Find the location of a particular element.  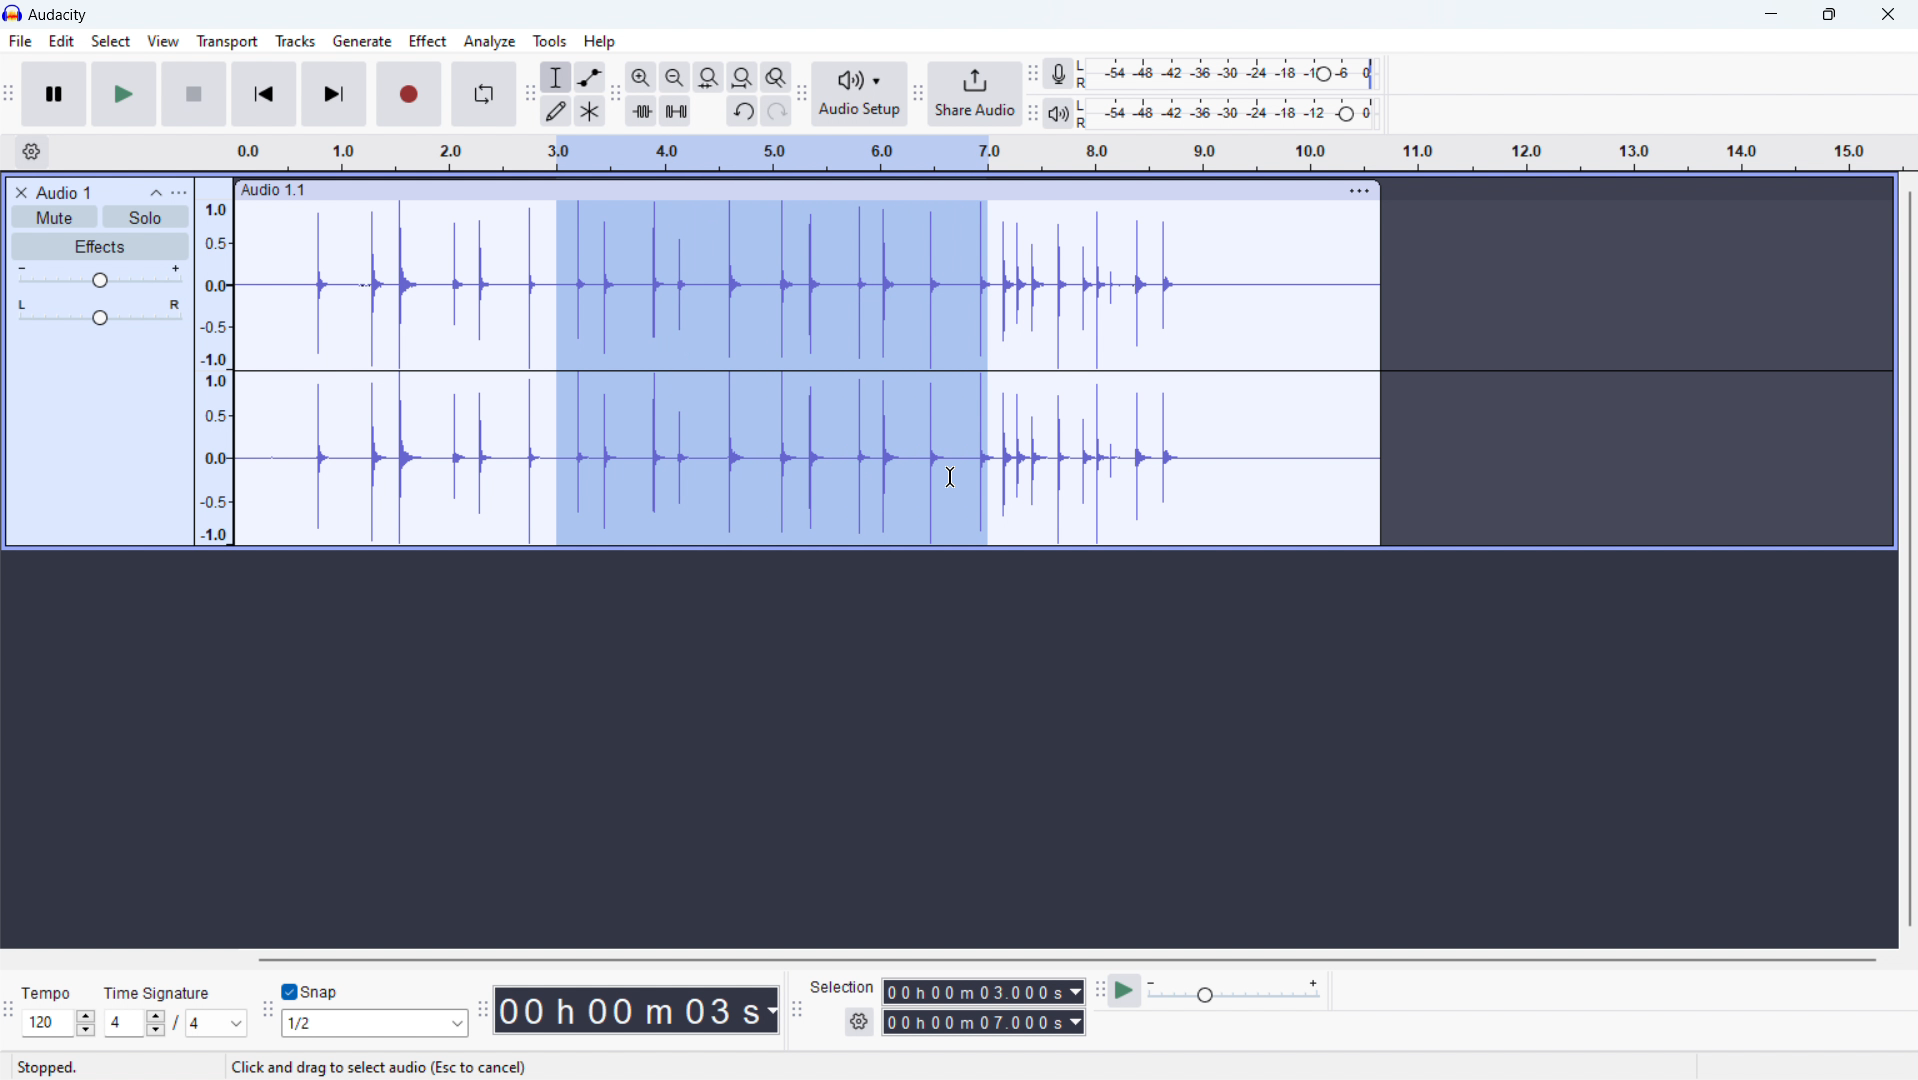

tools toolbar is located at coordinates (529, 94).